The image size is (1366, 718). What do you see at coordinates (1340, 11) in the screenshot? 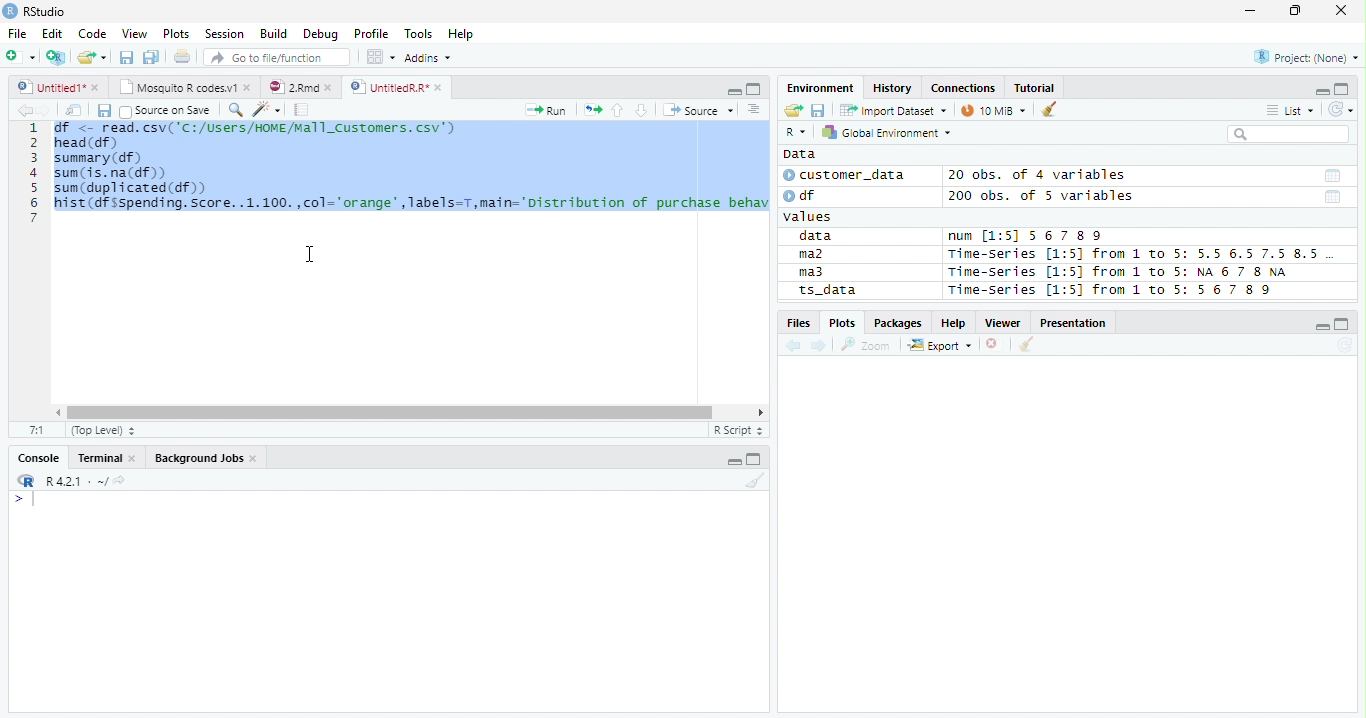
I see `Close` at bounding box center [1340, 11].